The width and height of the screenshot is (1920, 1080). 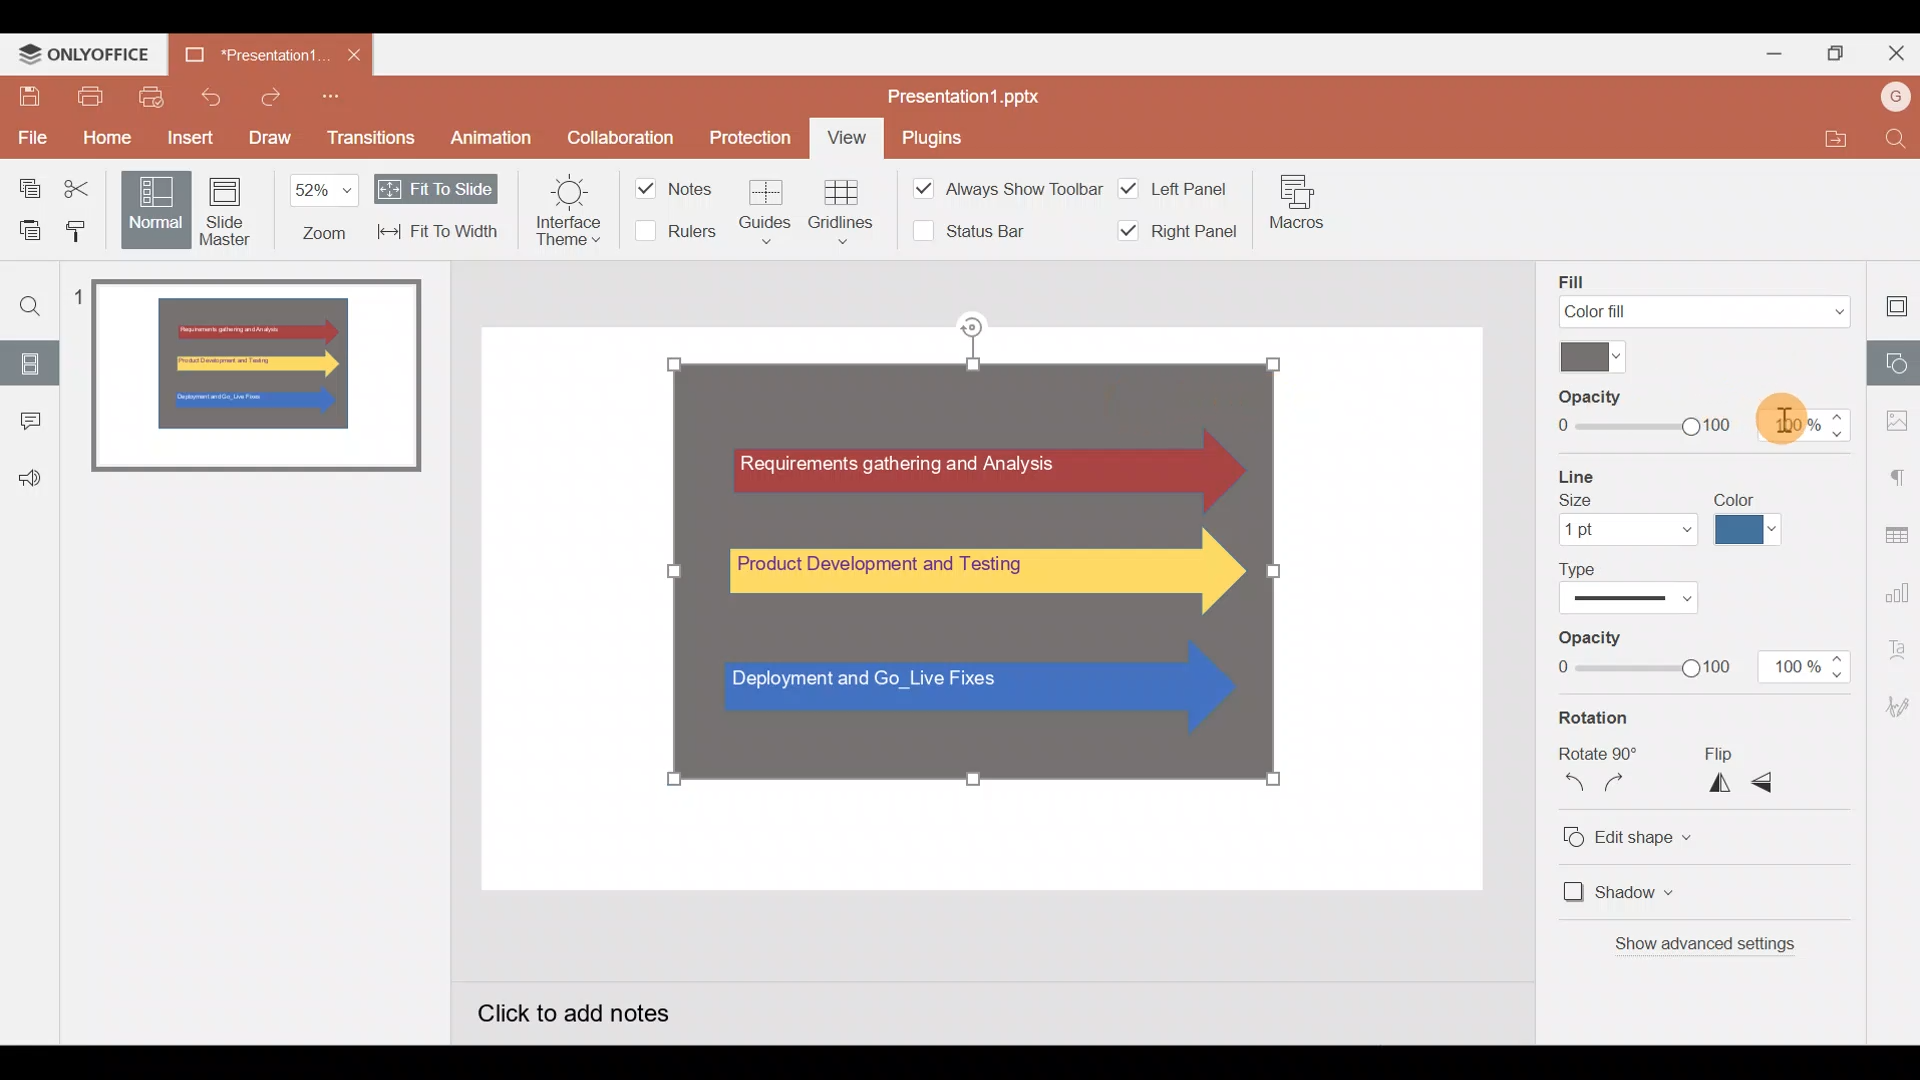 I want to click on Opacity level slider, so click(x=1640, y=656).